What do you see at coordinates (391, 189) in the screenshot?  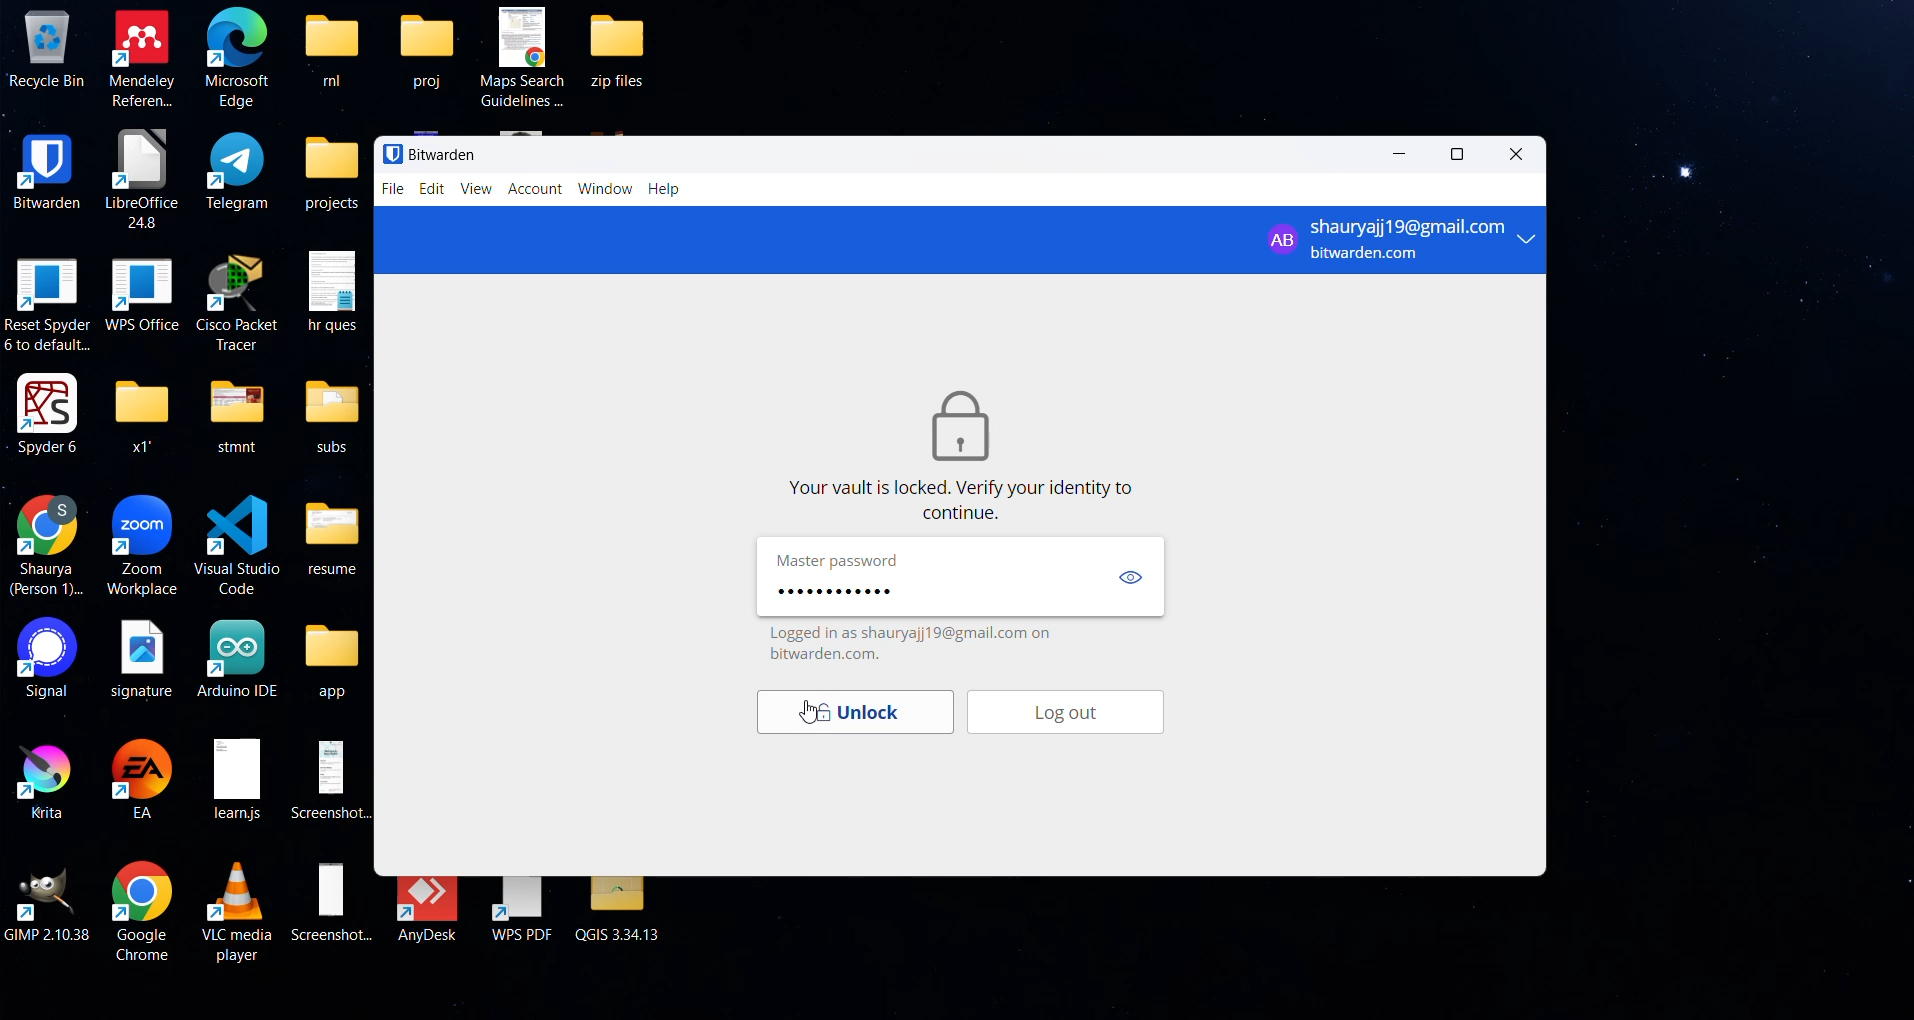 I see `file` at bounding box center [391, 189].